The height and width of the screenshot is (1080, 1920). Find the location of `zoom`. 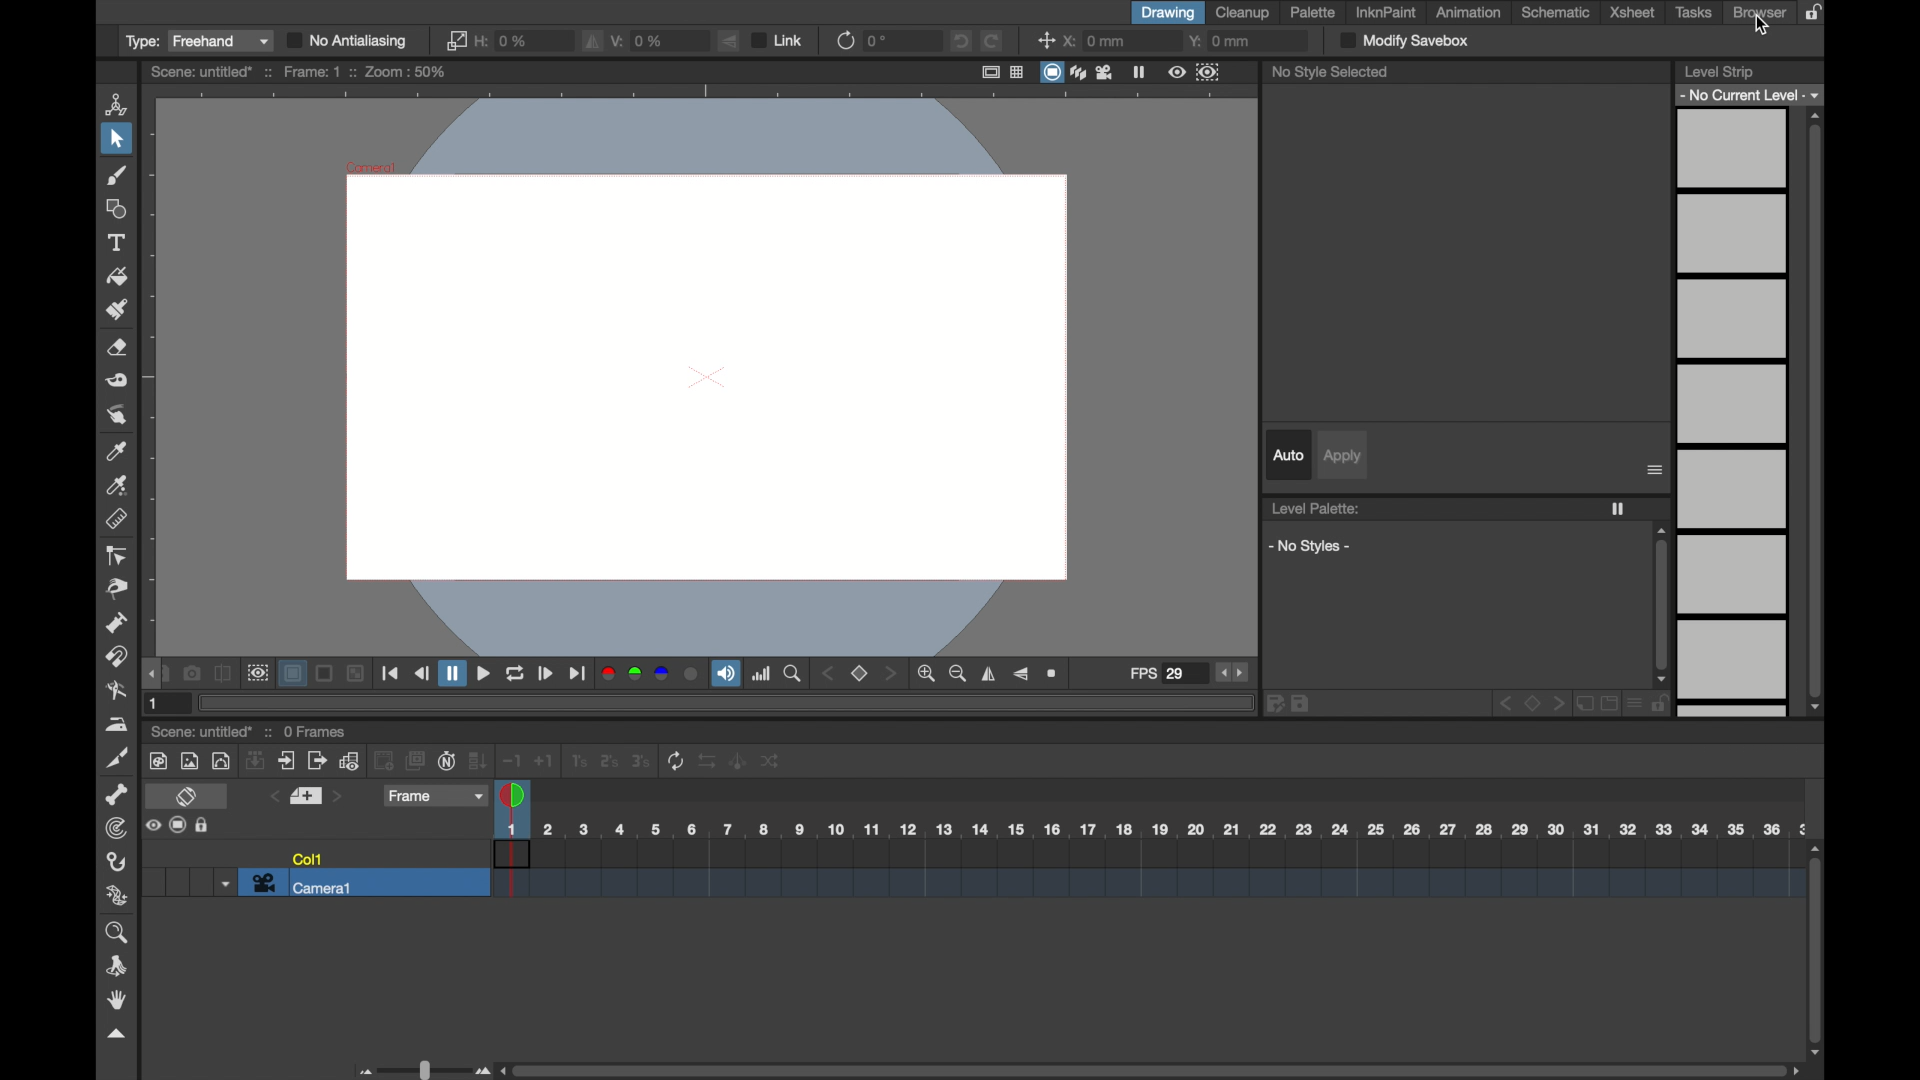

zoom is located at coordinates (119, 934).